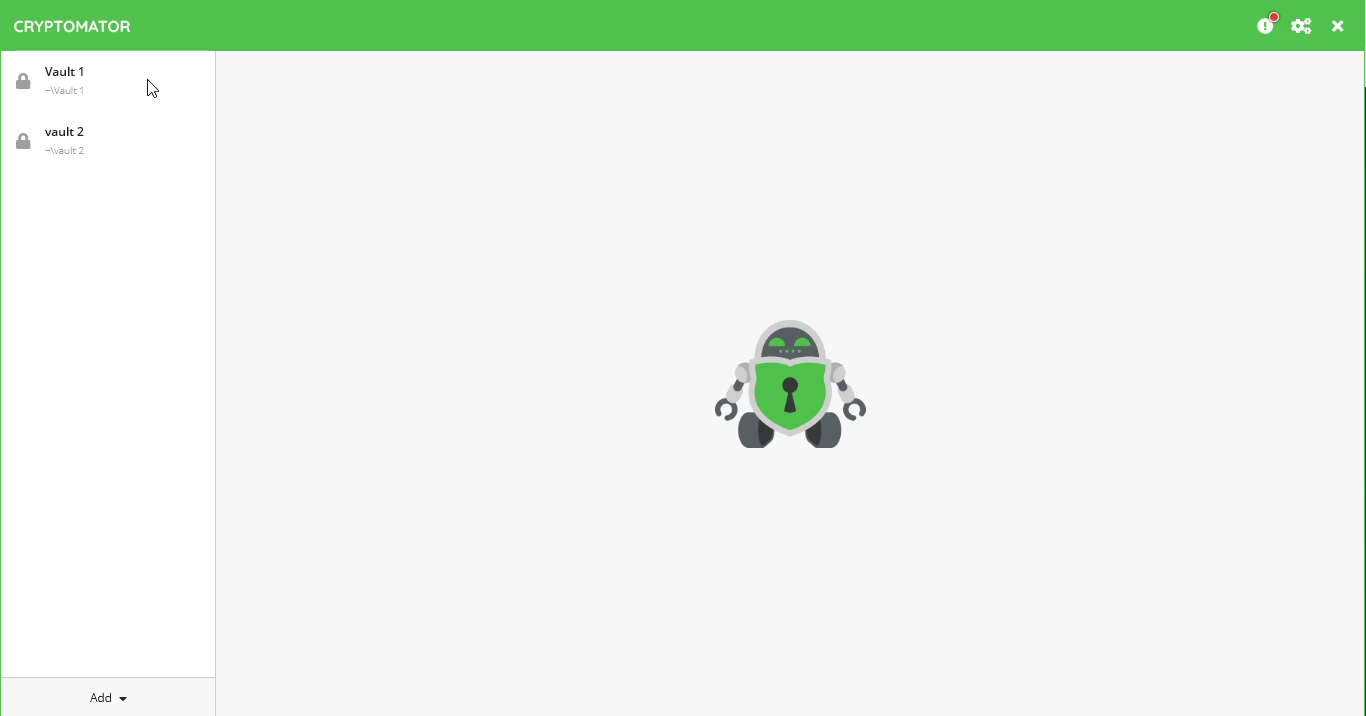 This screenshot has width=1366, height=716. Describe the element at coordinates (1266, 24) in the screenshot. I see `please consider donating` at that location.